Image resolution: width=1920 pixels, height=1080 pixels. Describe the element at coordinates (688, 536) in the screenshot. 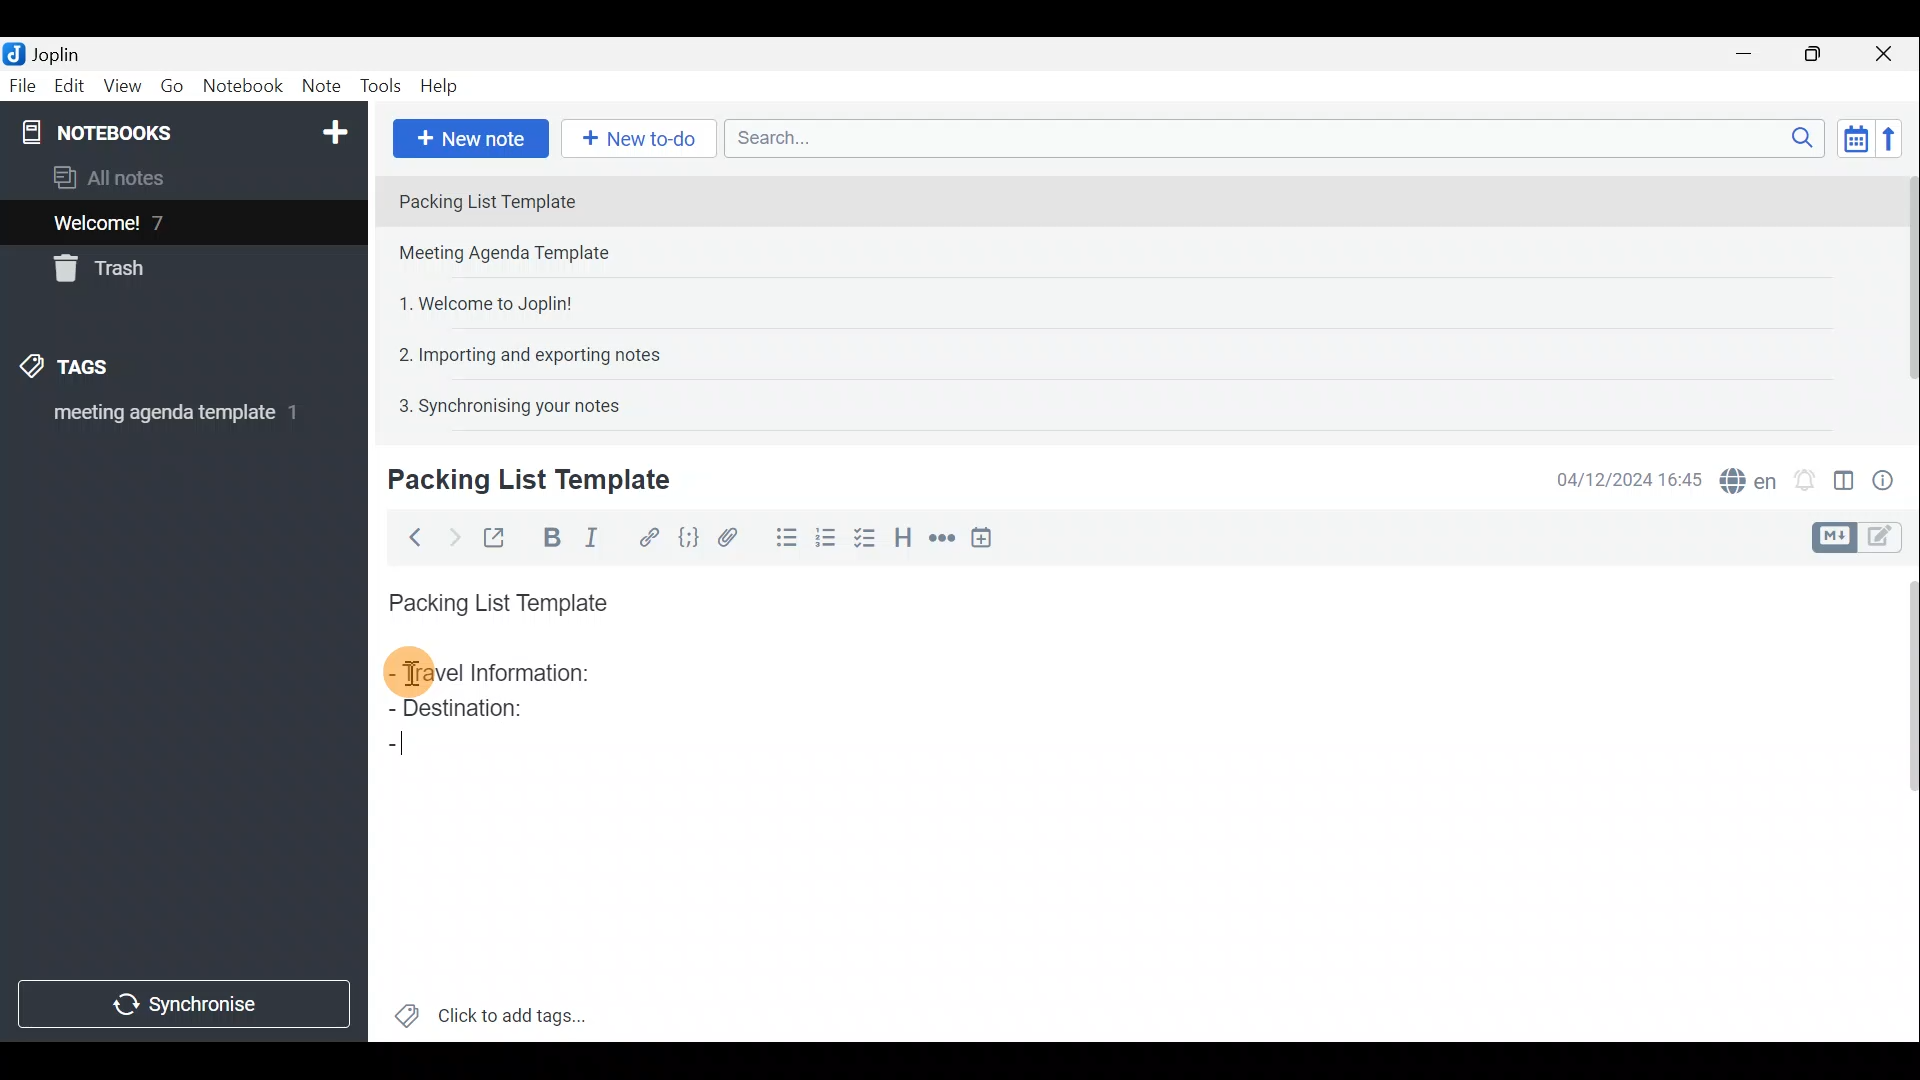

I see `Code` at that location.